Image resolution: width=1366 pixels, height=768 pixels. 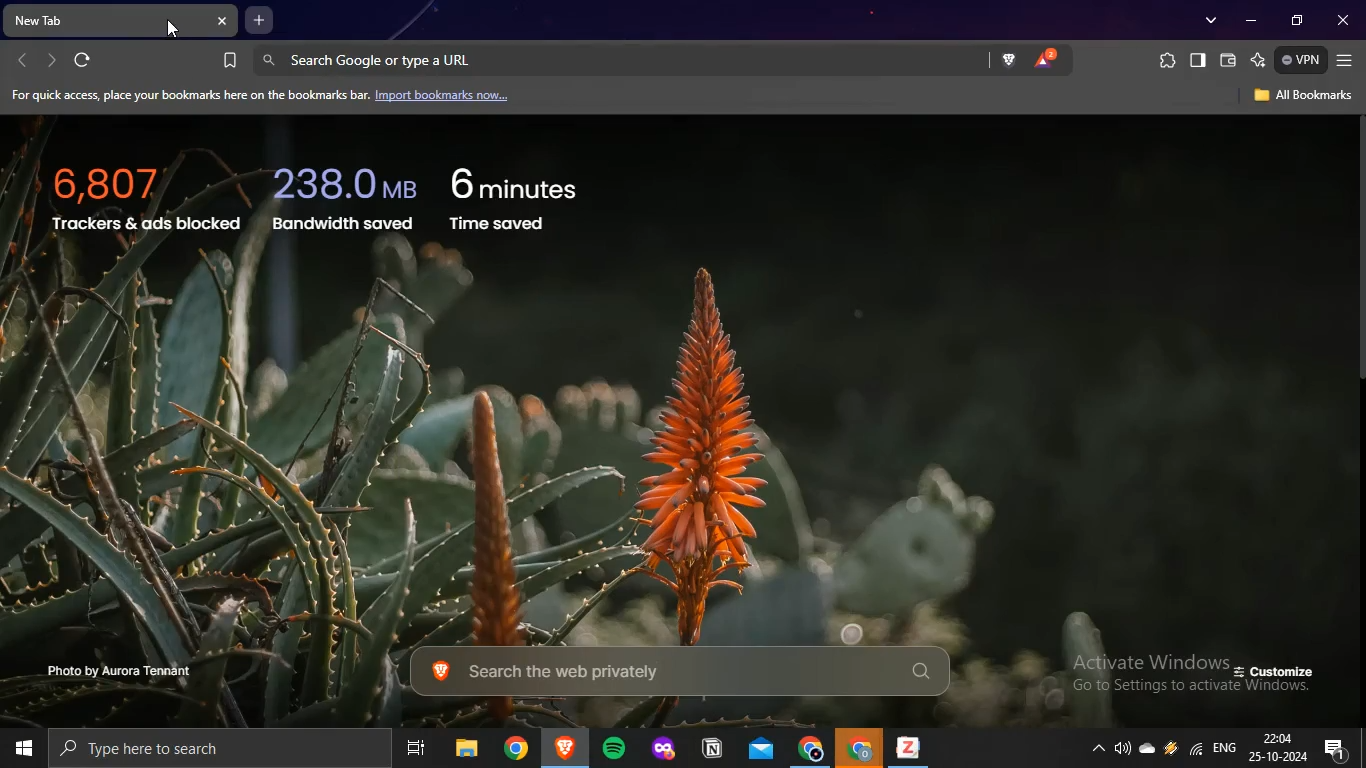 I want to click on wifi, so click(x=1194, y=748).